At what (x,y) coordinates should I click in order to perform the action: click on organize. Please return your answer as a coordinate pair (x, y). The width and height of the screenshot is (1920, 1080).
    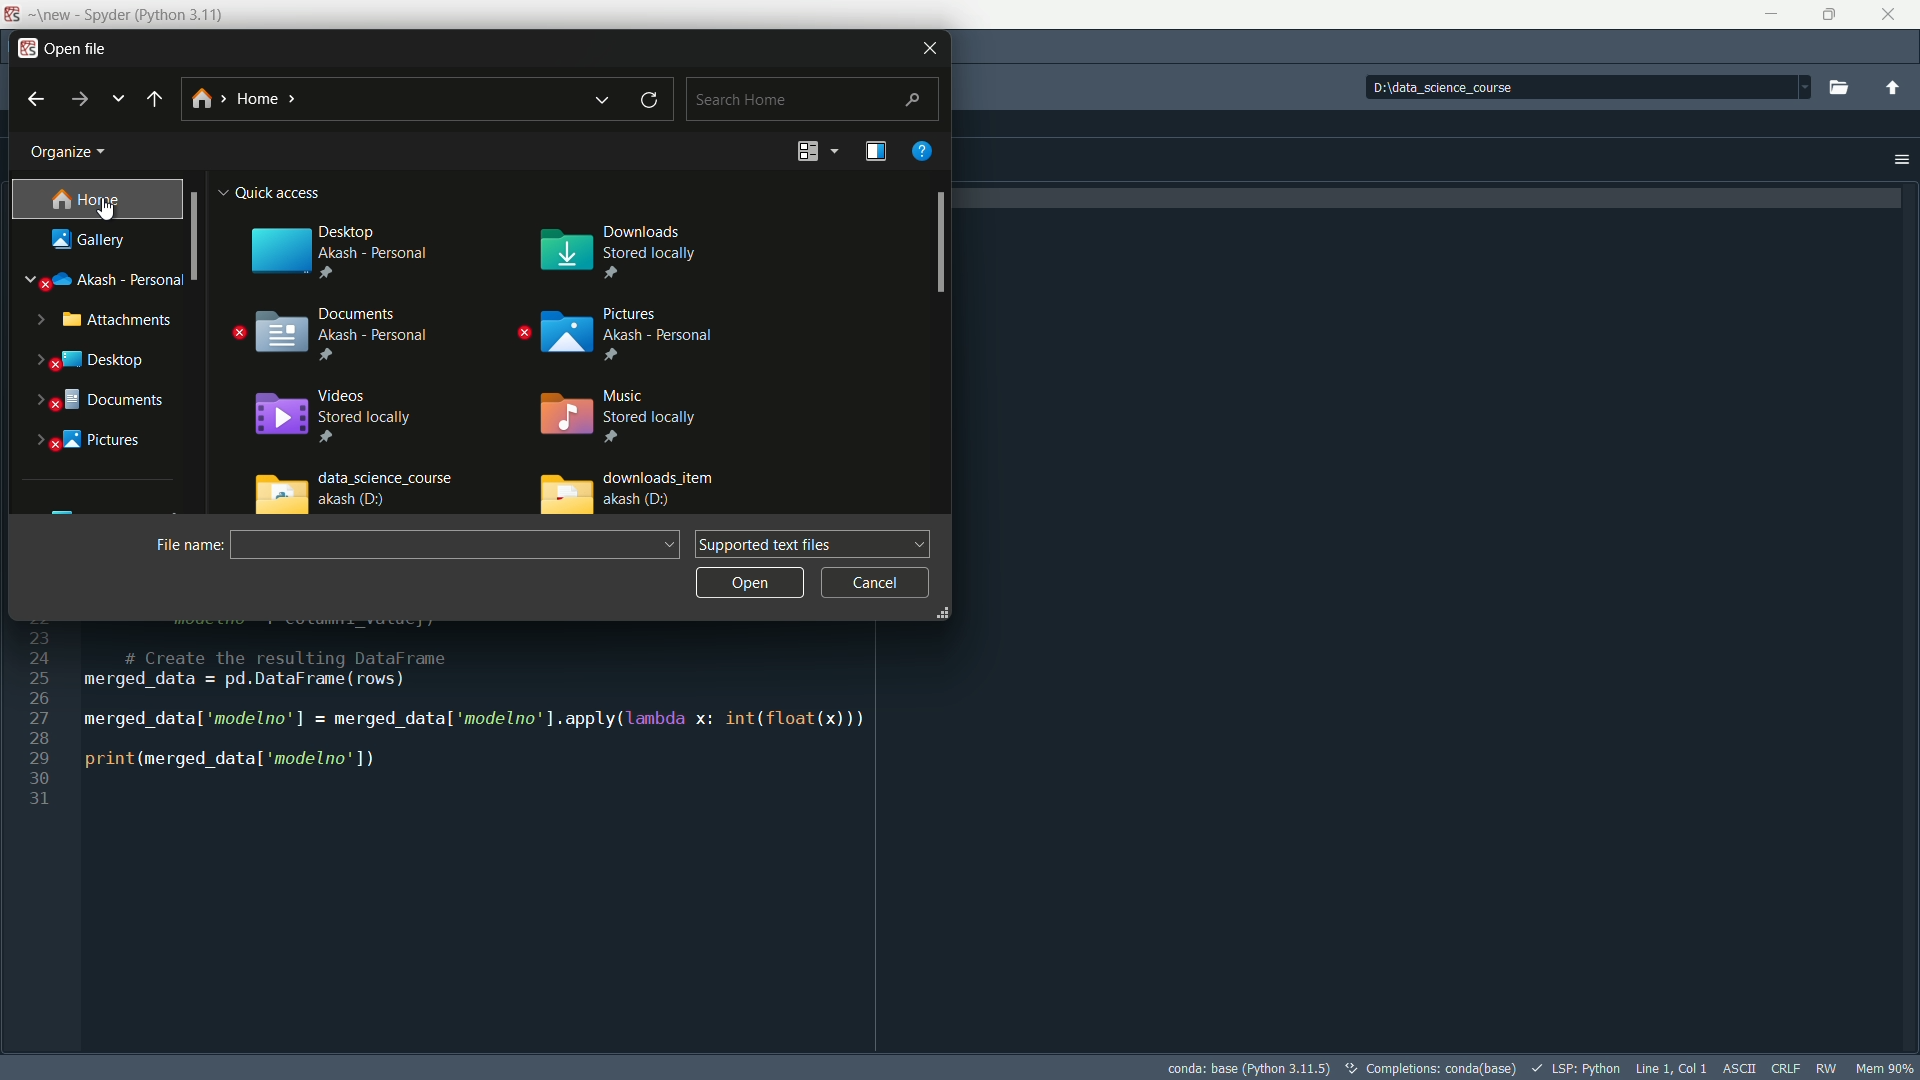
    Looking at the image, I should click on (72, 154).